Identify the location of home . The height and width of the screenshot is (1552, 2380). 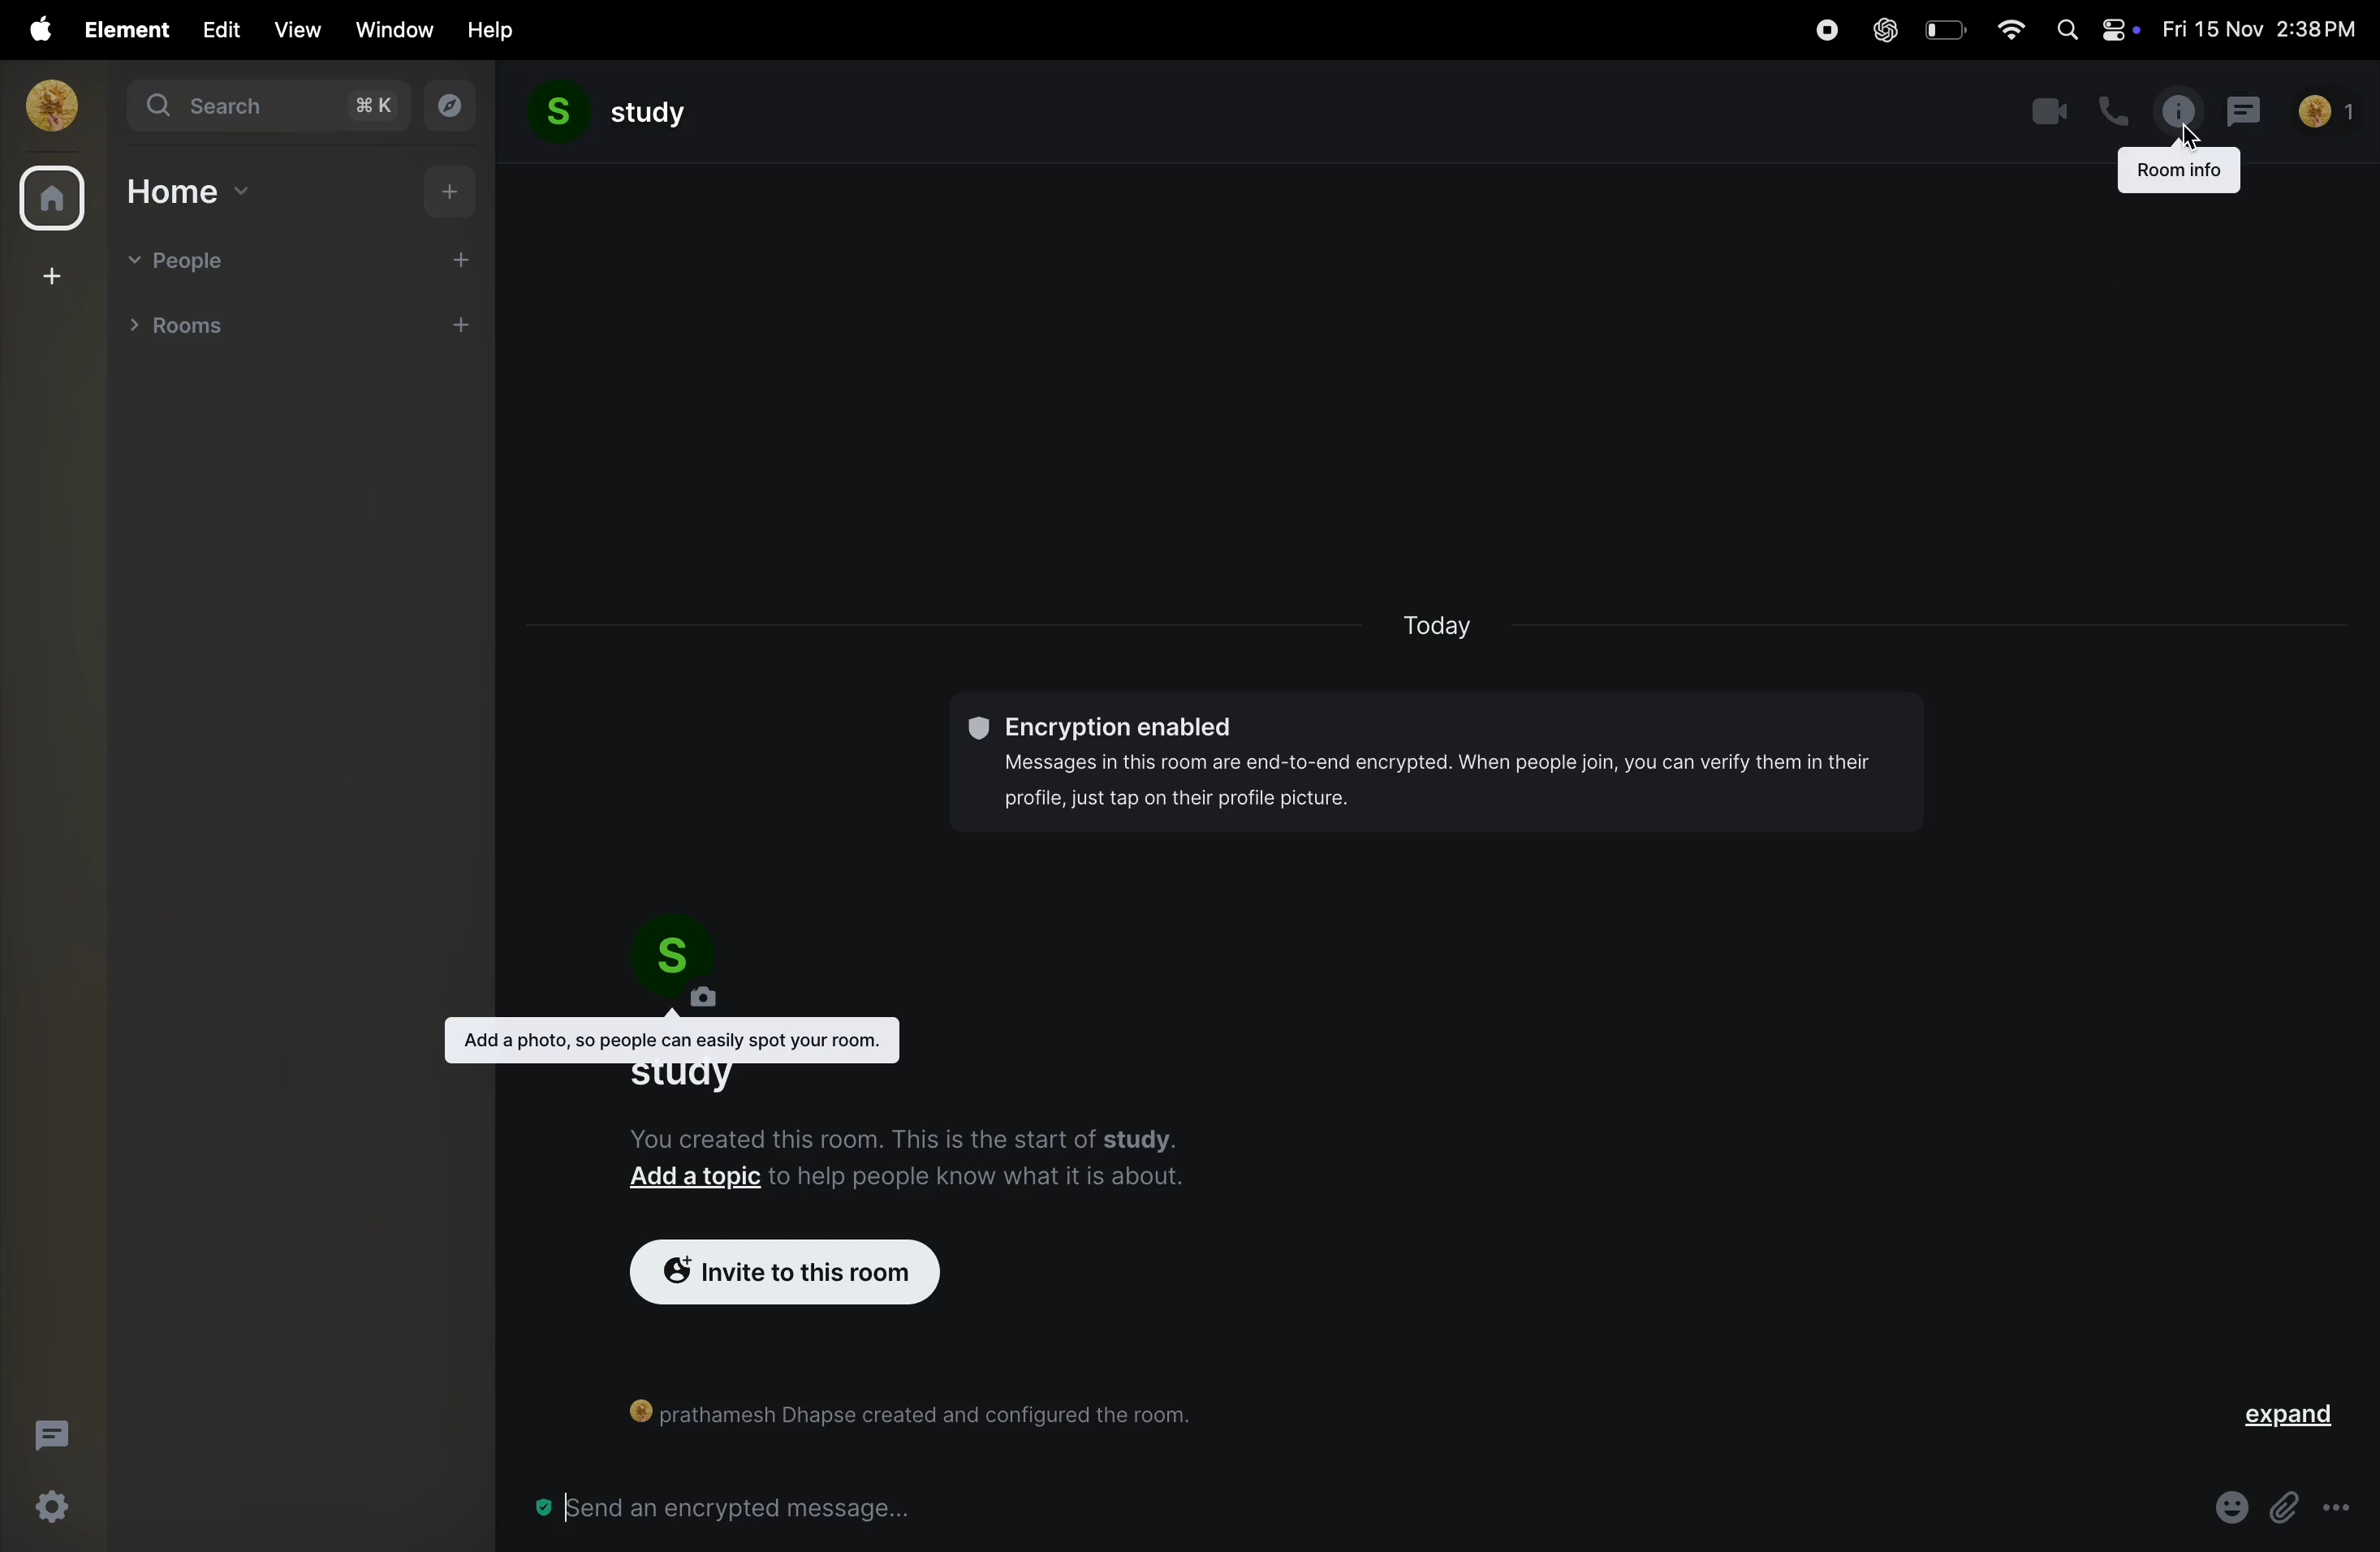
(51, 201).